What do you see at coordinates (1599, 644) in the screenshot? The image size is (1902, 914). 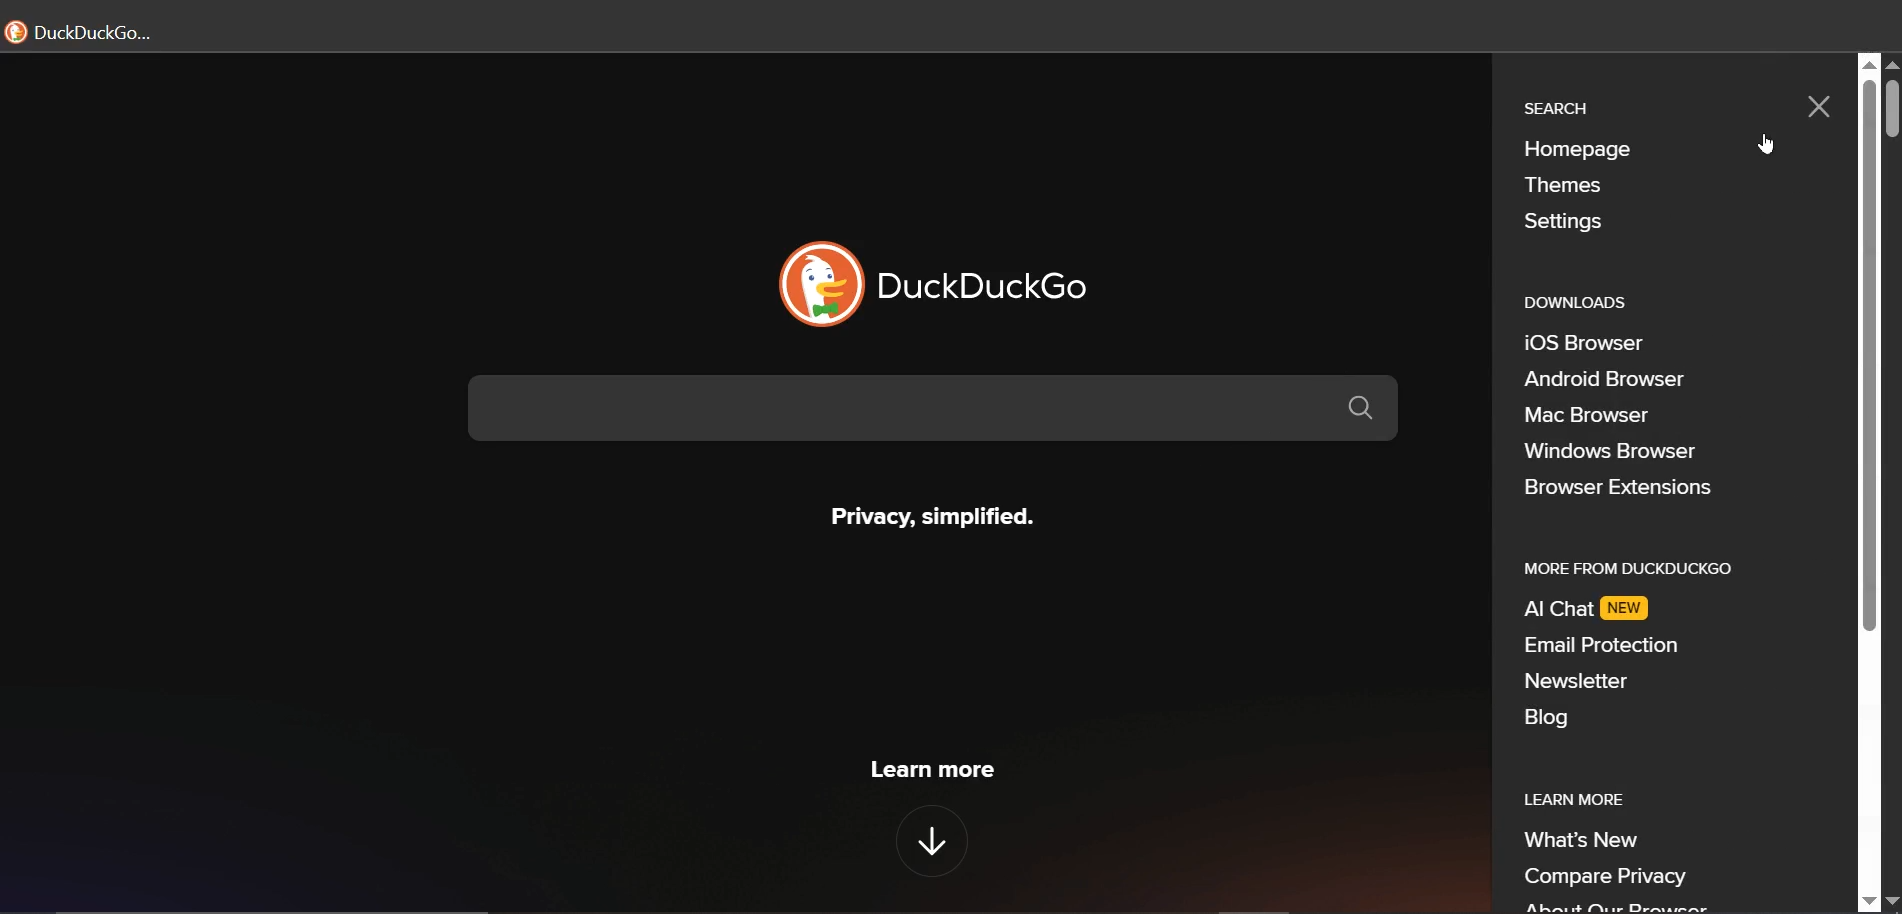 I see `Email Protection` at bounding box center [1599, 644].